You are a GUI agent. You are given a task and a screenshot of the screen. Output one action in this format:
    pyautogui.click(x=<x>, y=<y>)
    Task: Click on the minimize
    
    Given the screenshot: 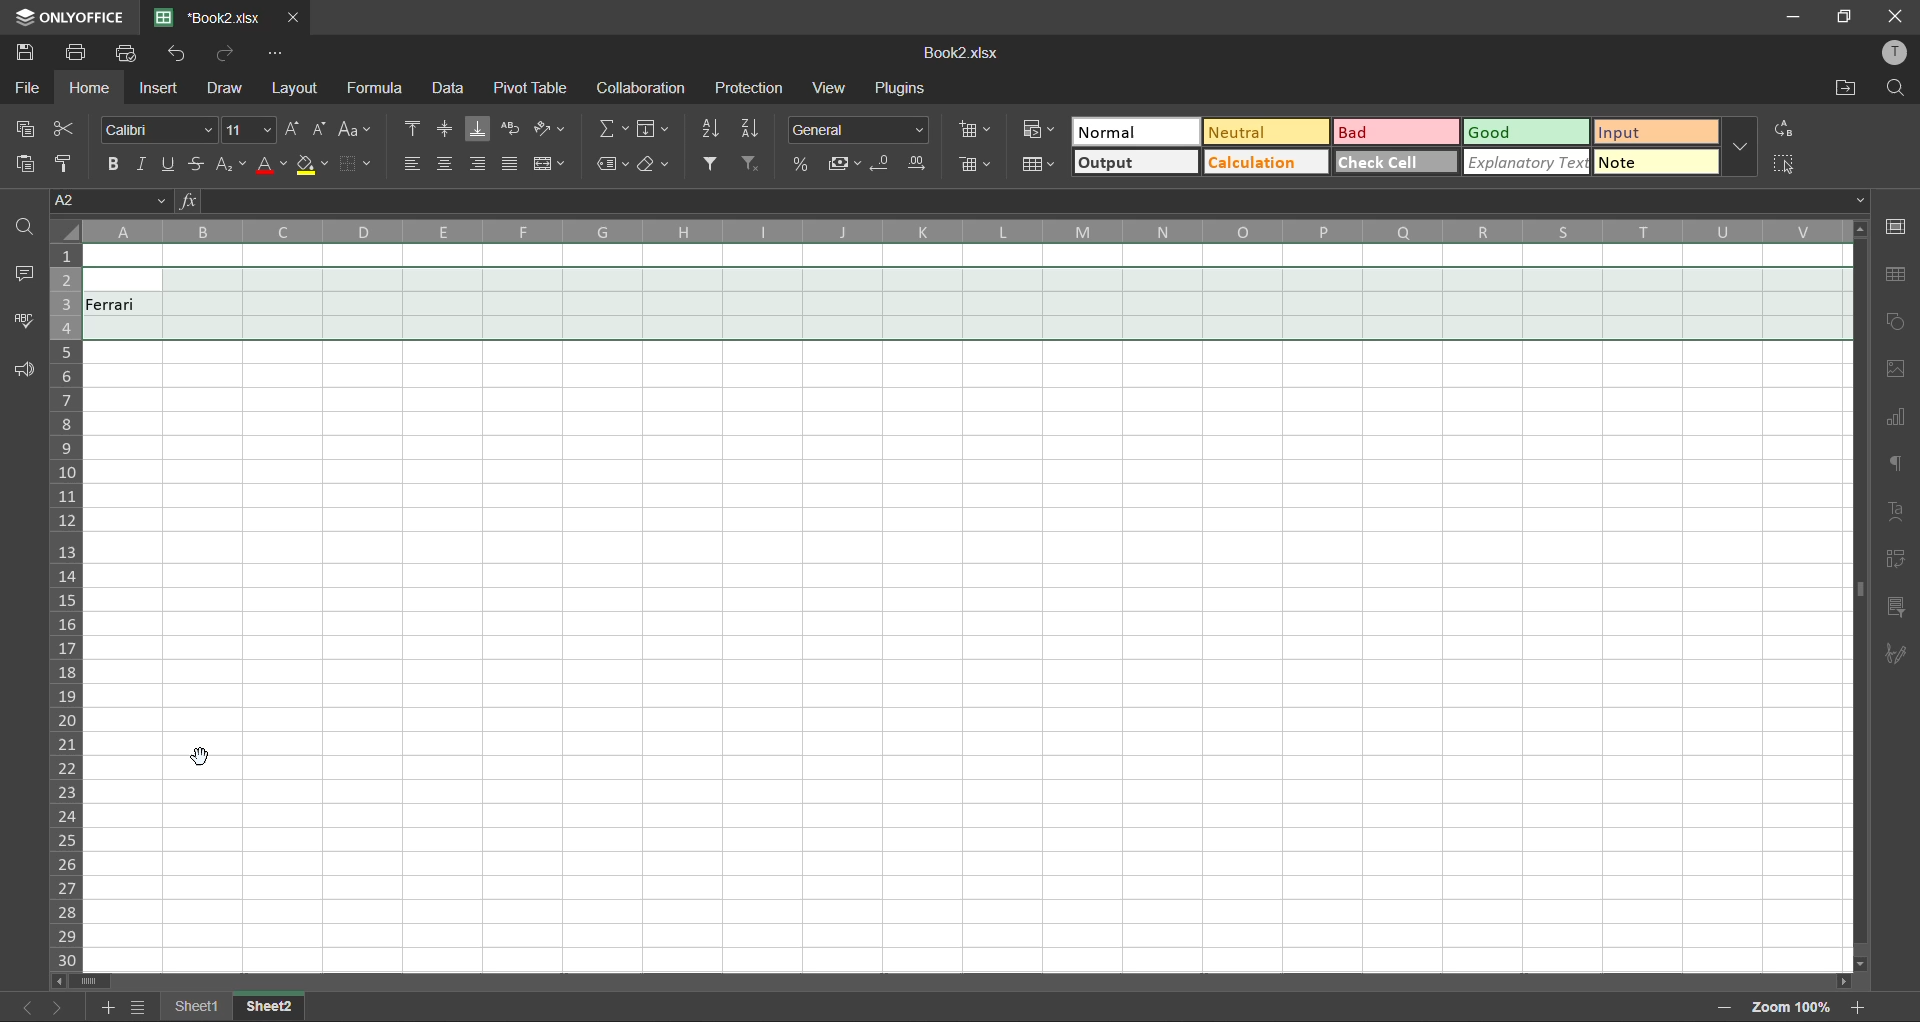 What is the action you would take?
    pyautogui.click(x=1794, y=18)
    